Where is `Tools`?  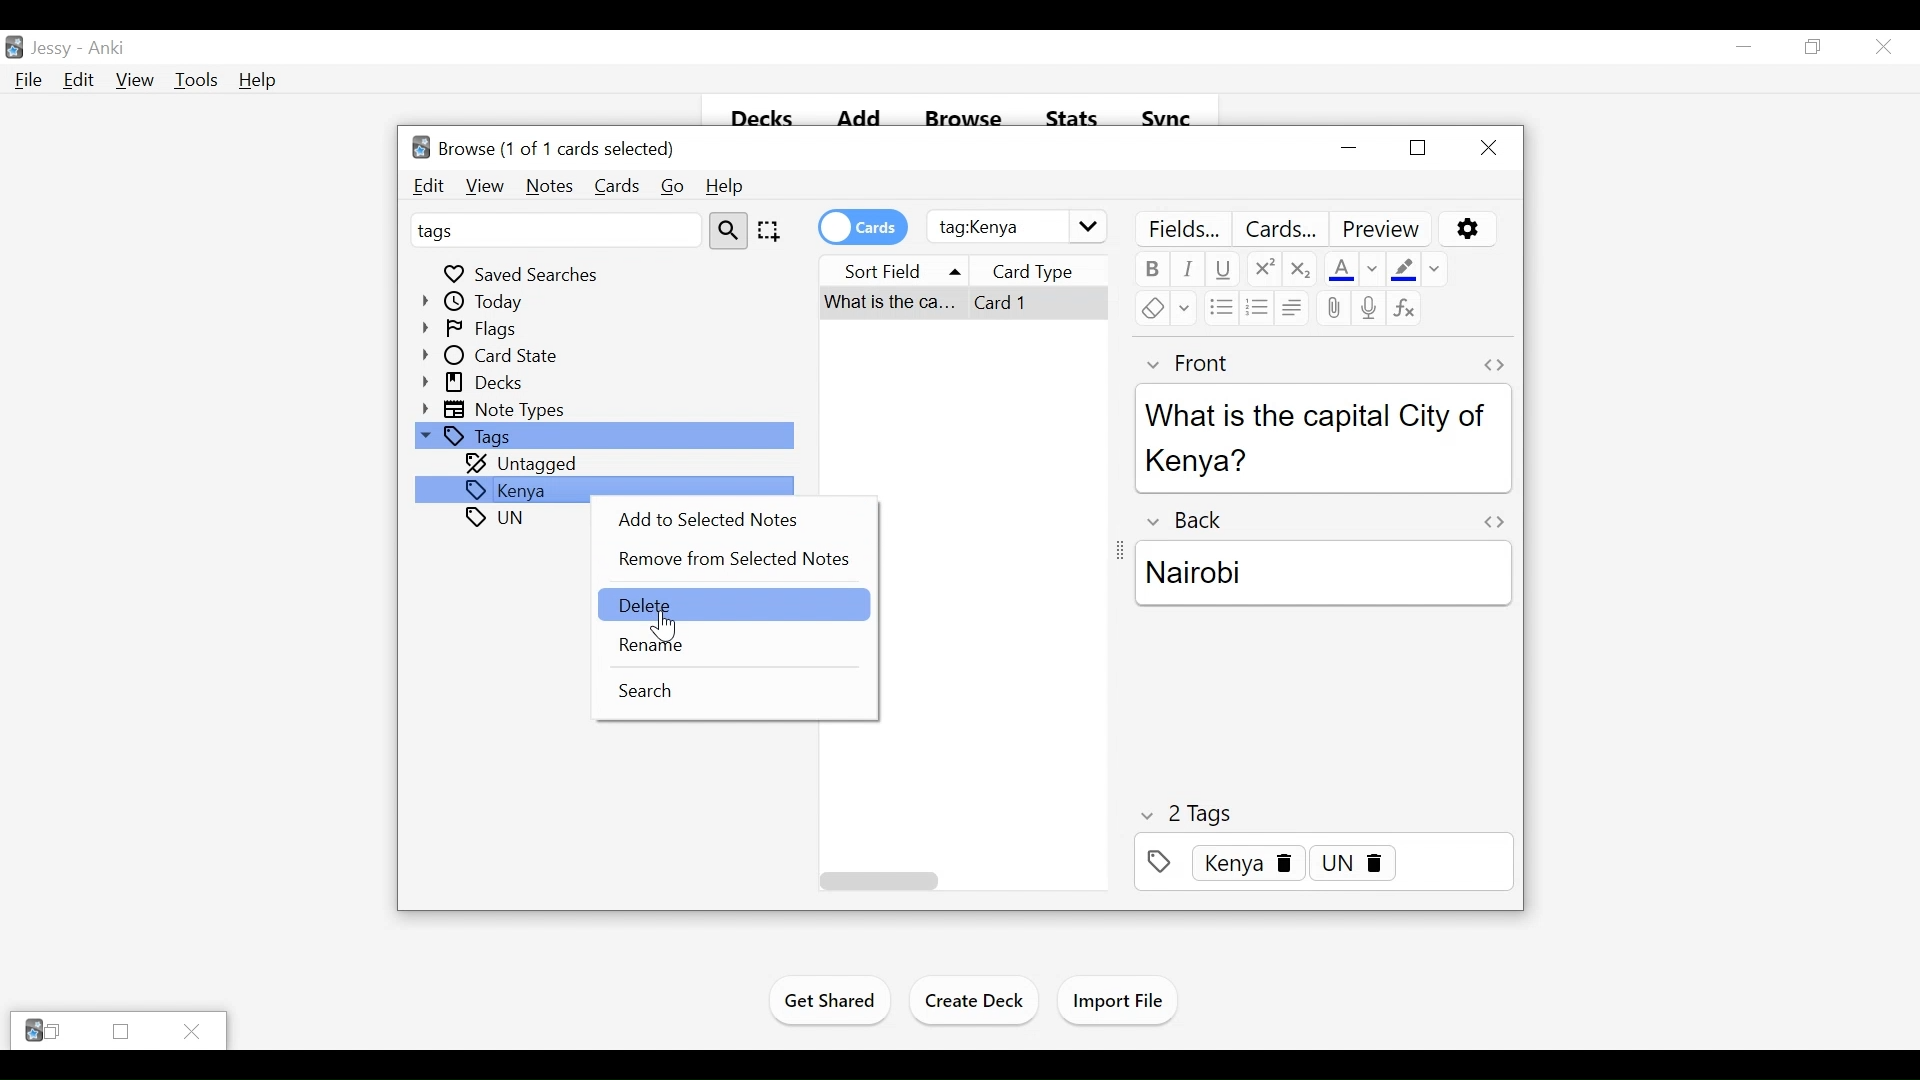
Tools is located at coordinates (197, 81).